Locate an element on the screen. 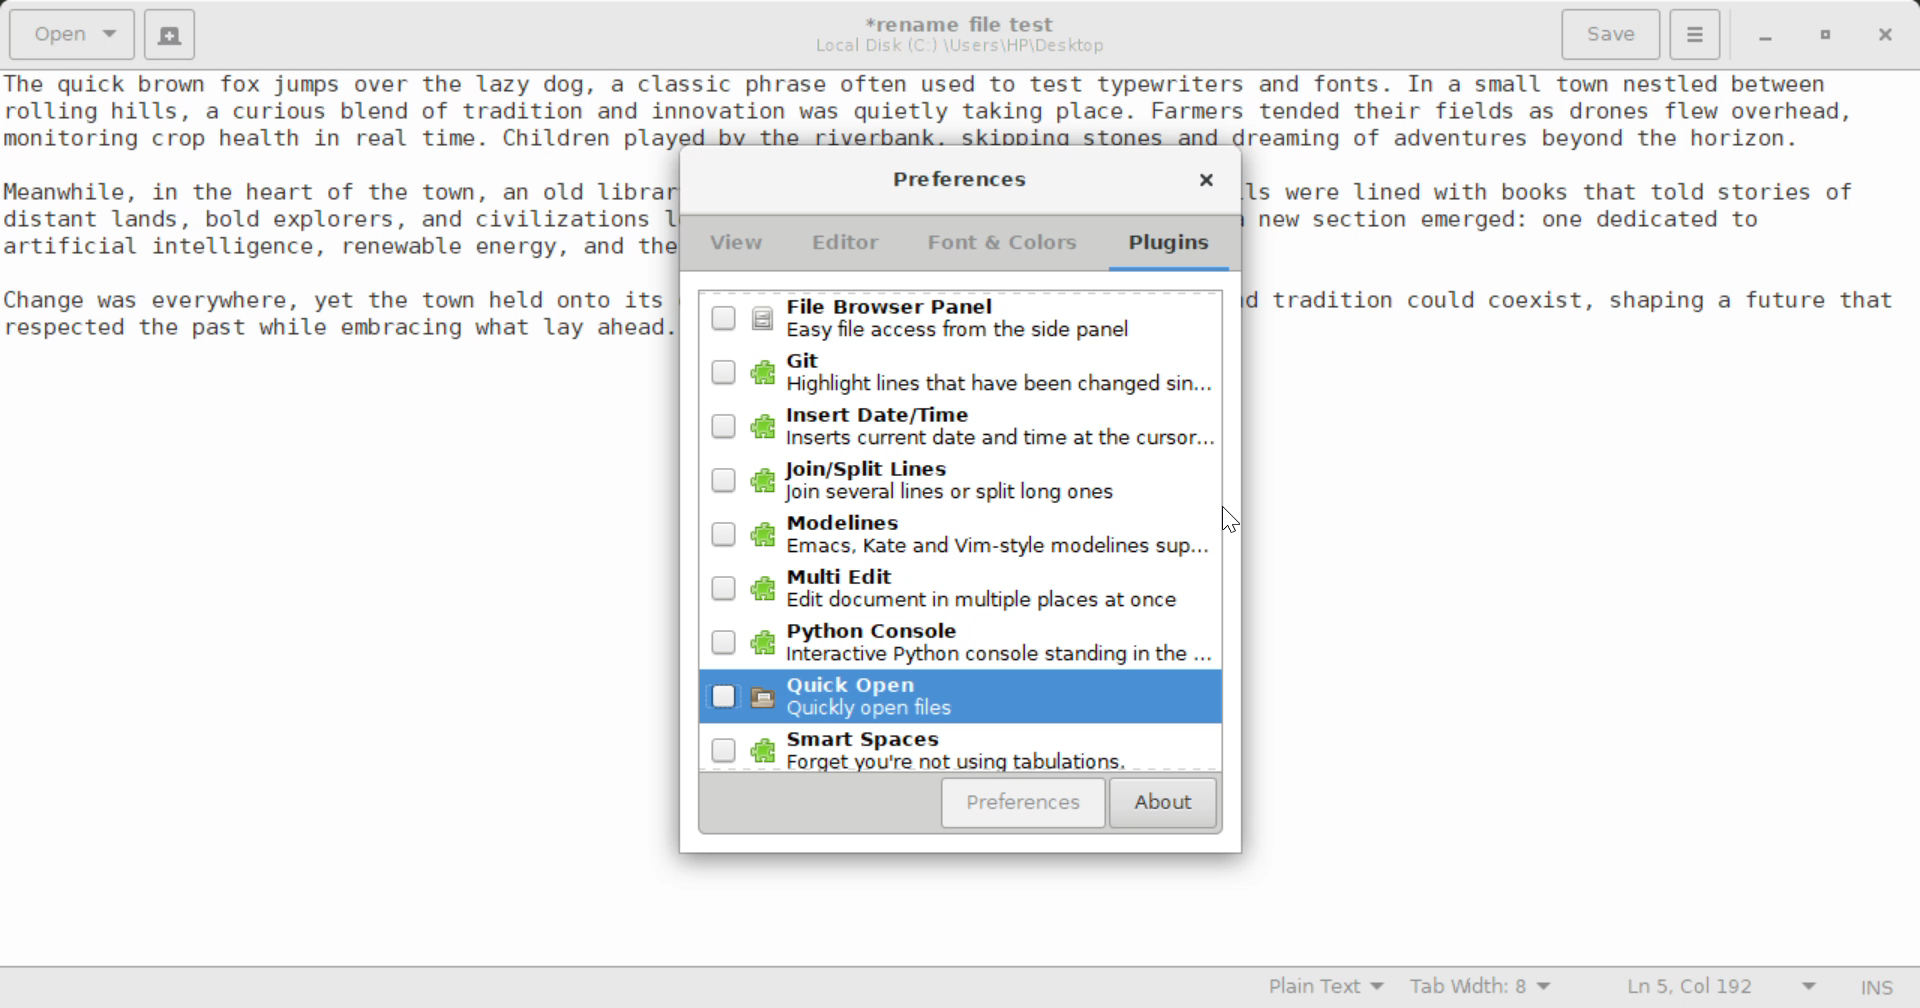 The image size is (1920, 1008). Tab Width  is located at coordinates (1484, 989).